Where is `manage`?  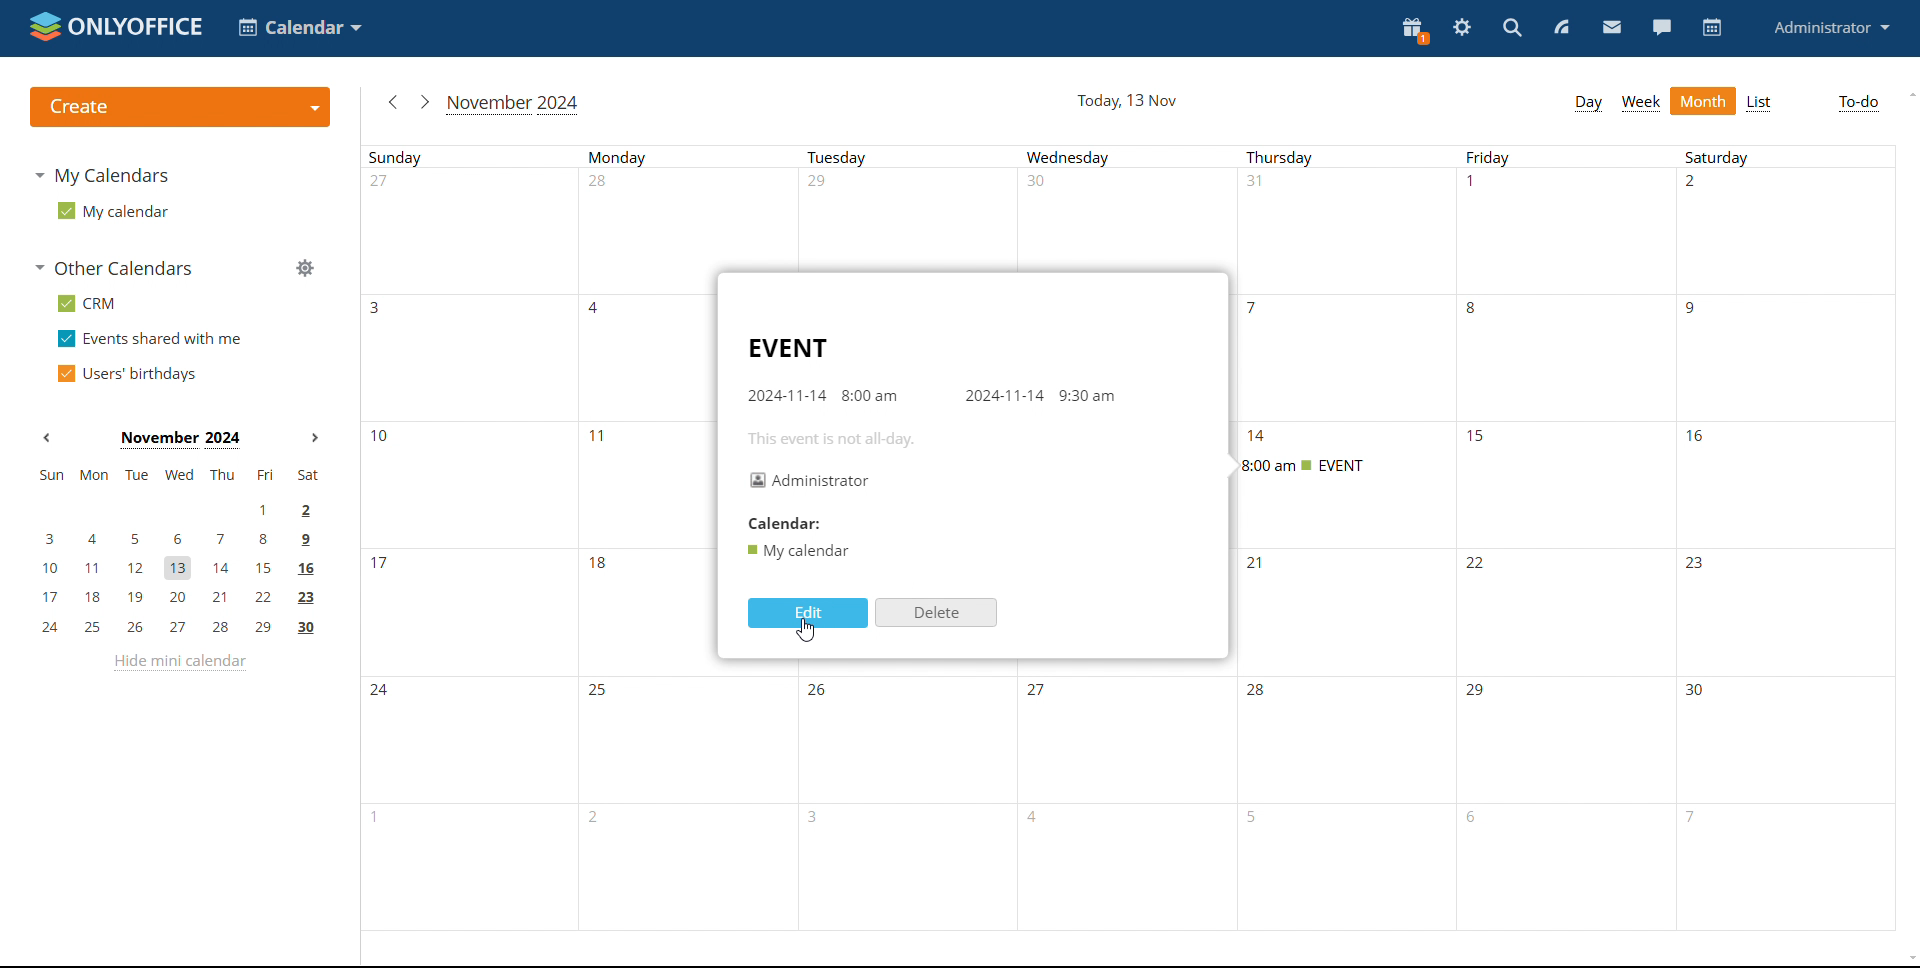
manage is located at coordinates (304, 269).